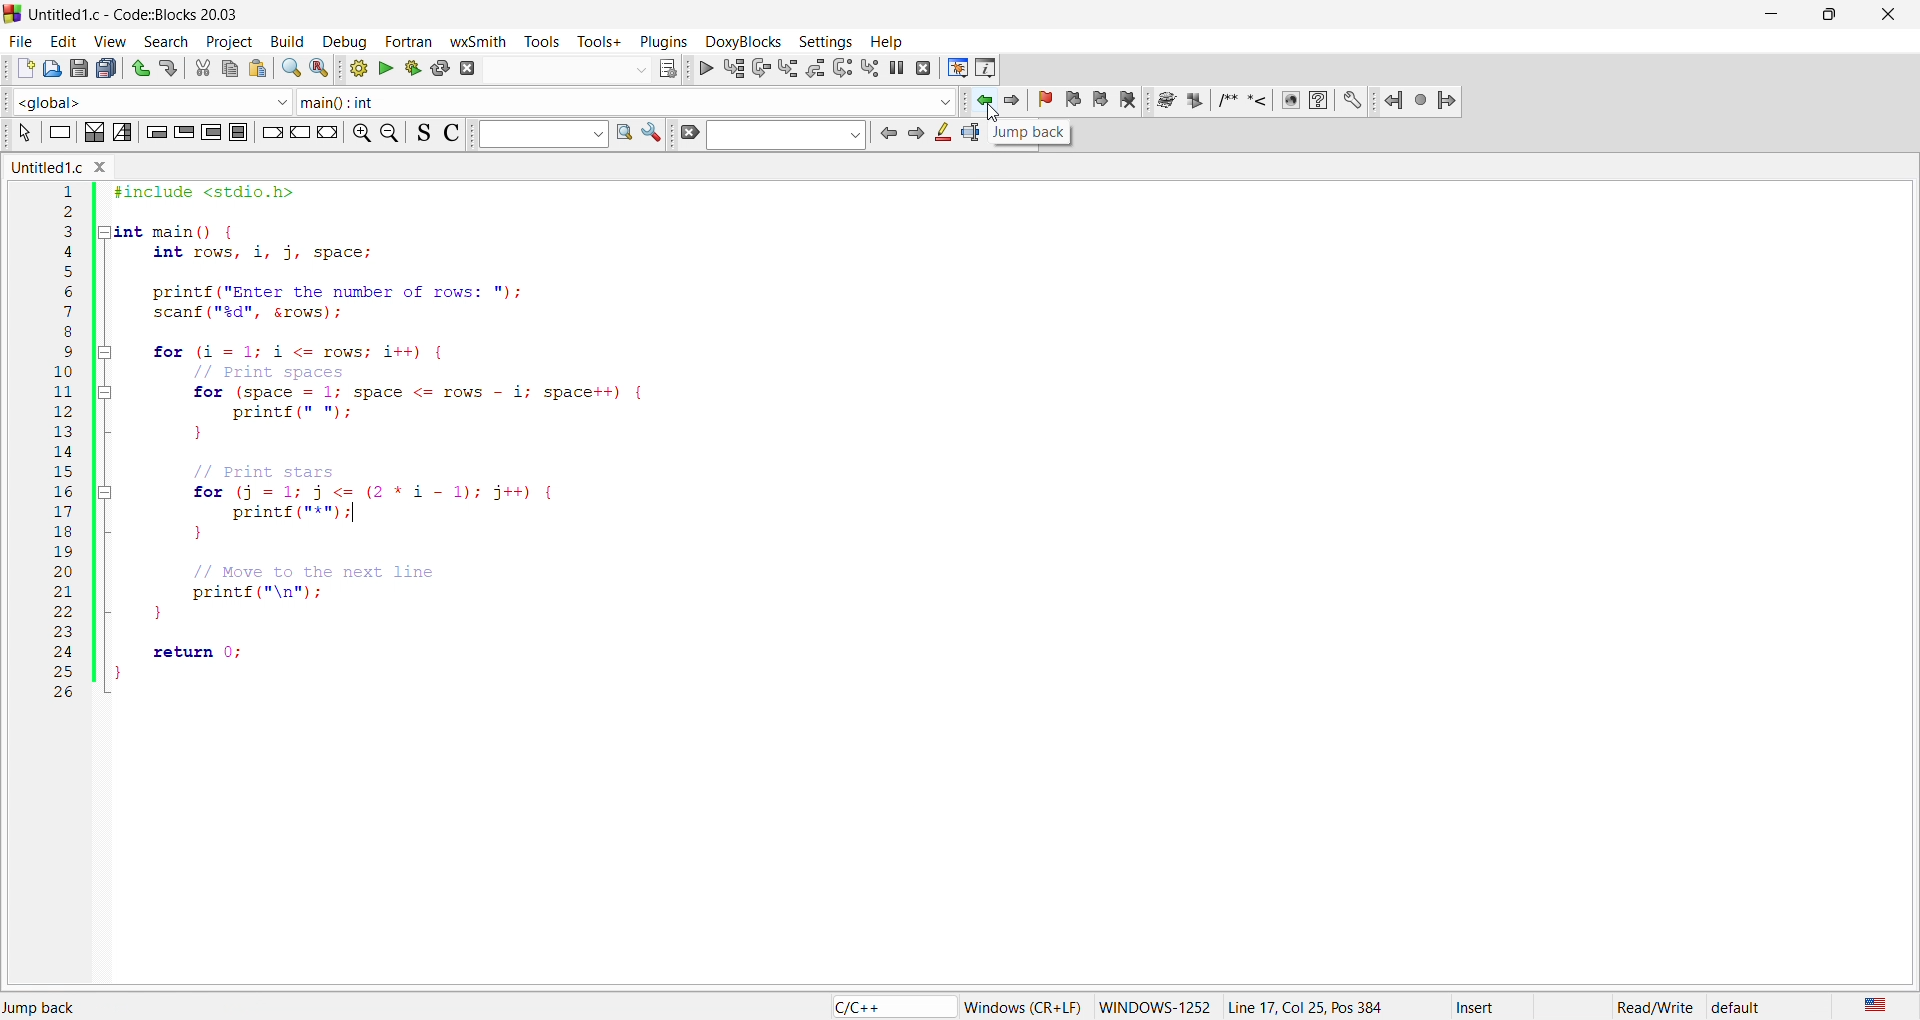  Describe the element at coordinates (22, 68) in the screenshot. I see `new file` at that location.